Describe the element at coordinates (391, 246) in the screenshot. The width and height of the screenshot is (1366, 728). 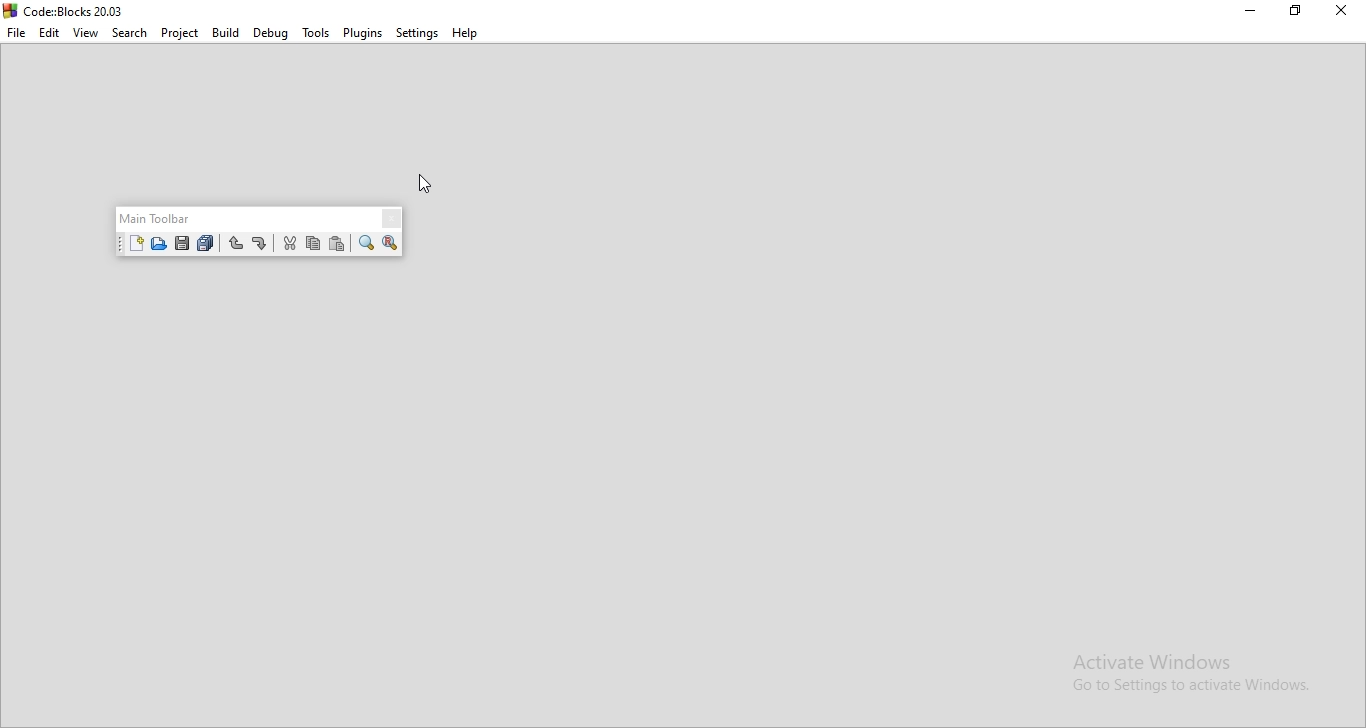
I see `replace` at that location.